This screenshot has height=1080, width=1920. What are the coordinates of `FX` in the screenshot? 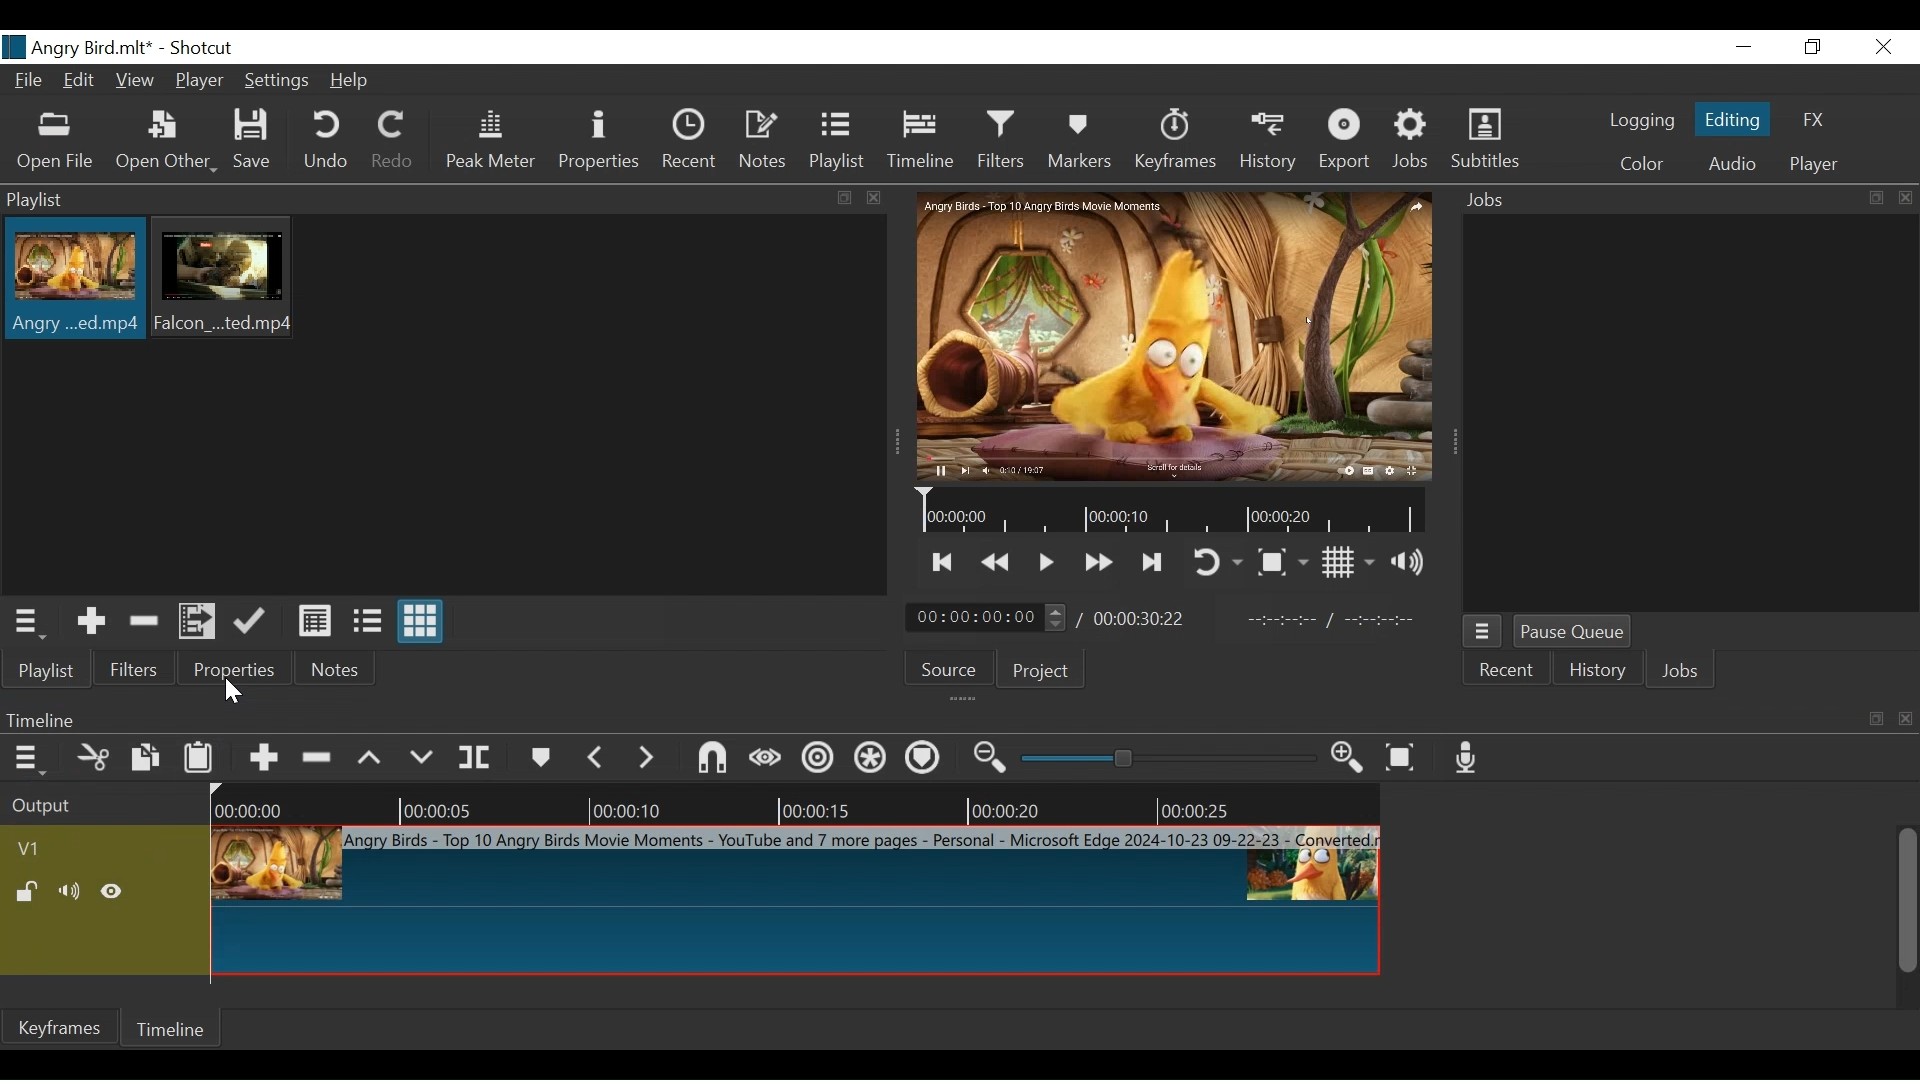 It's located at (1815, 120).